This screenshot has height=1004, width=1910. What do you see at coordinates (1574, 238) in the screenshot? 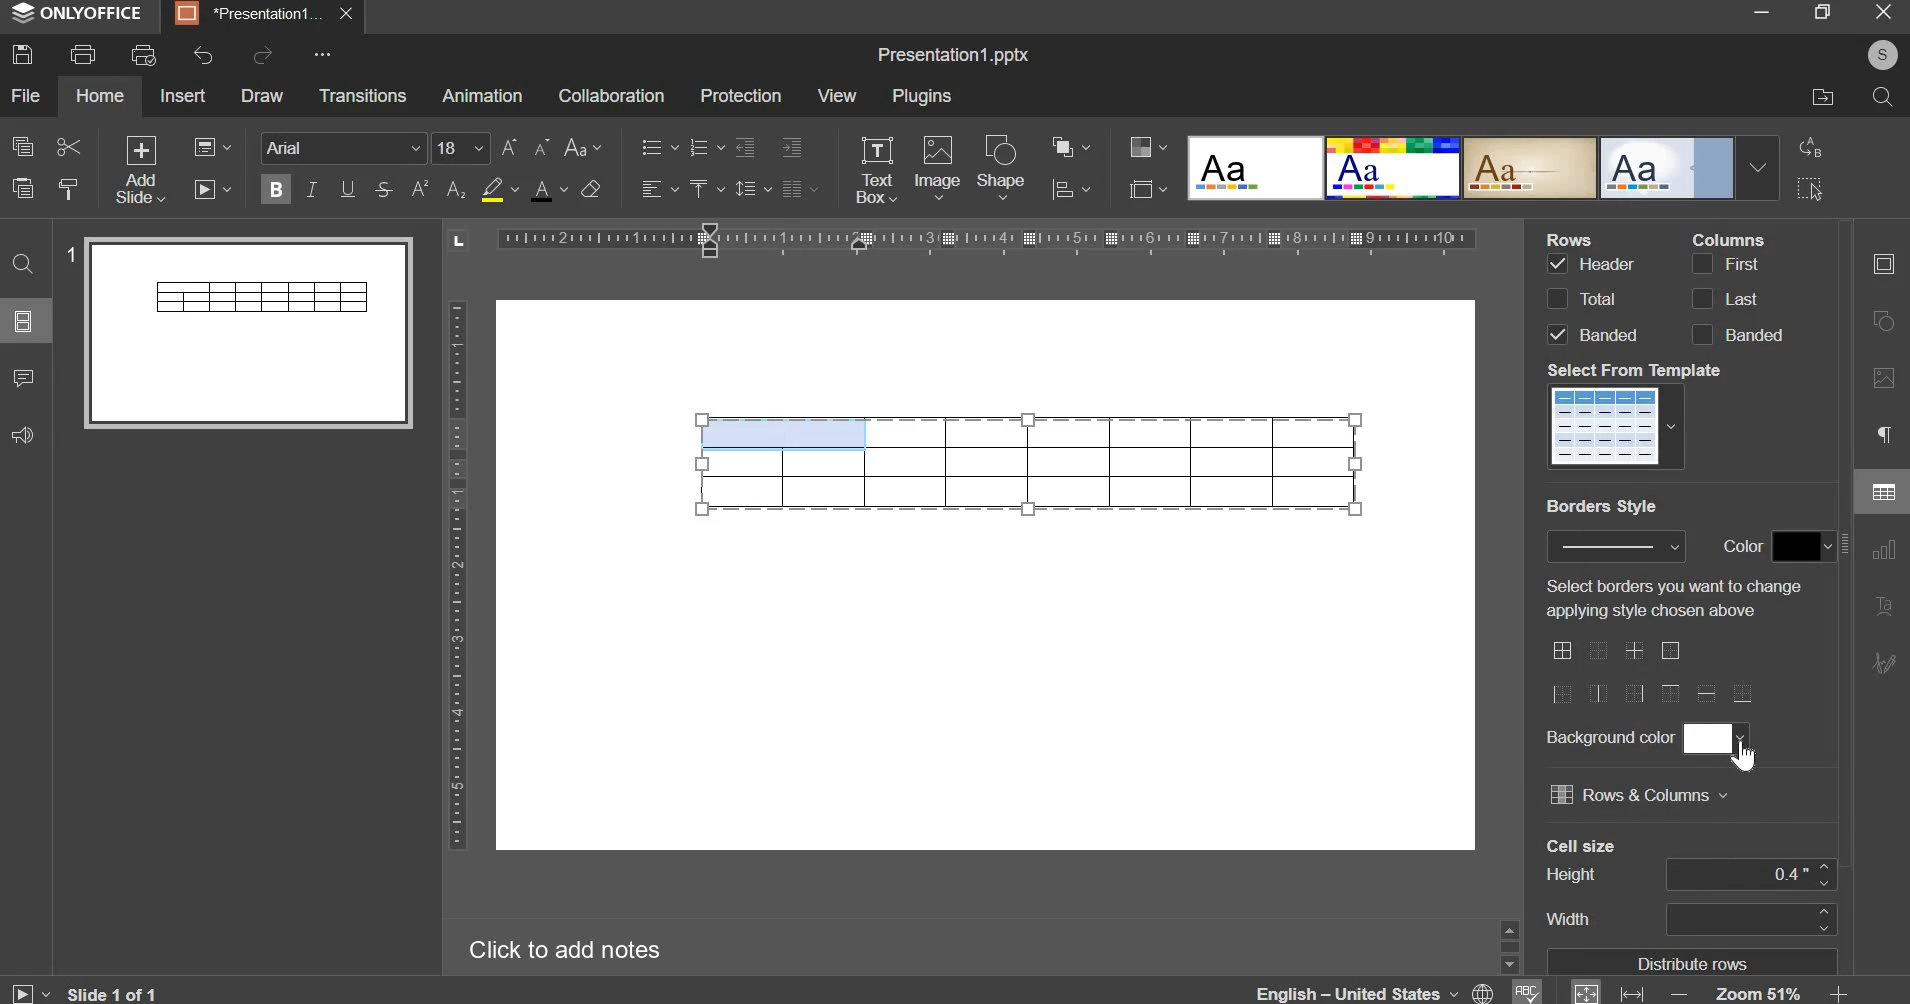
I see `Rows` at bounding box center [1574, 238].